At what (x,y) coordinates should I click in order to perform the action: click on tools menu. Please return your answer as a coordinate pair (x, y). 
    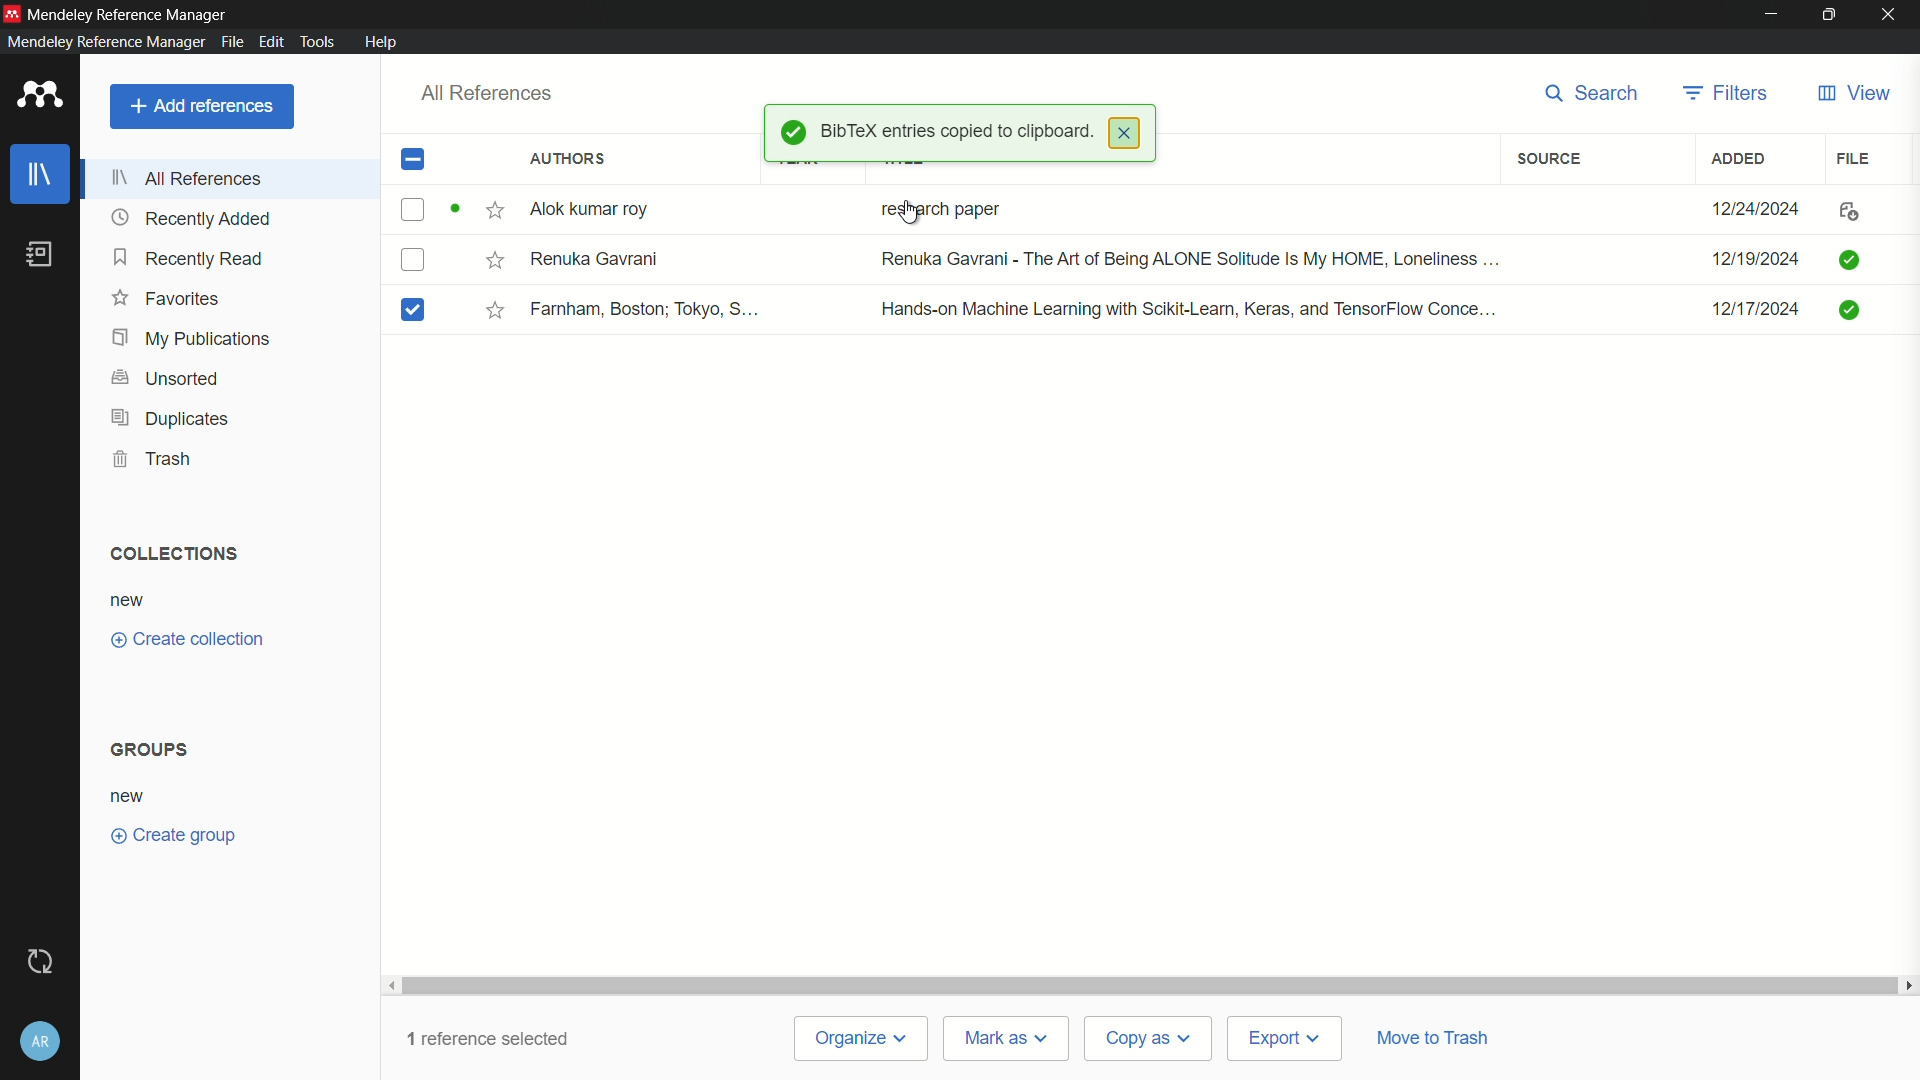
    Looking at the image, I should click on (322, 41).